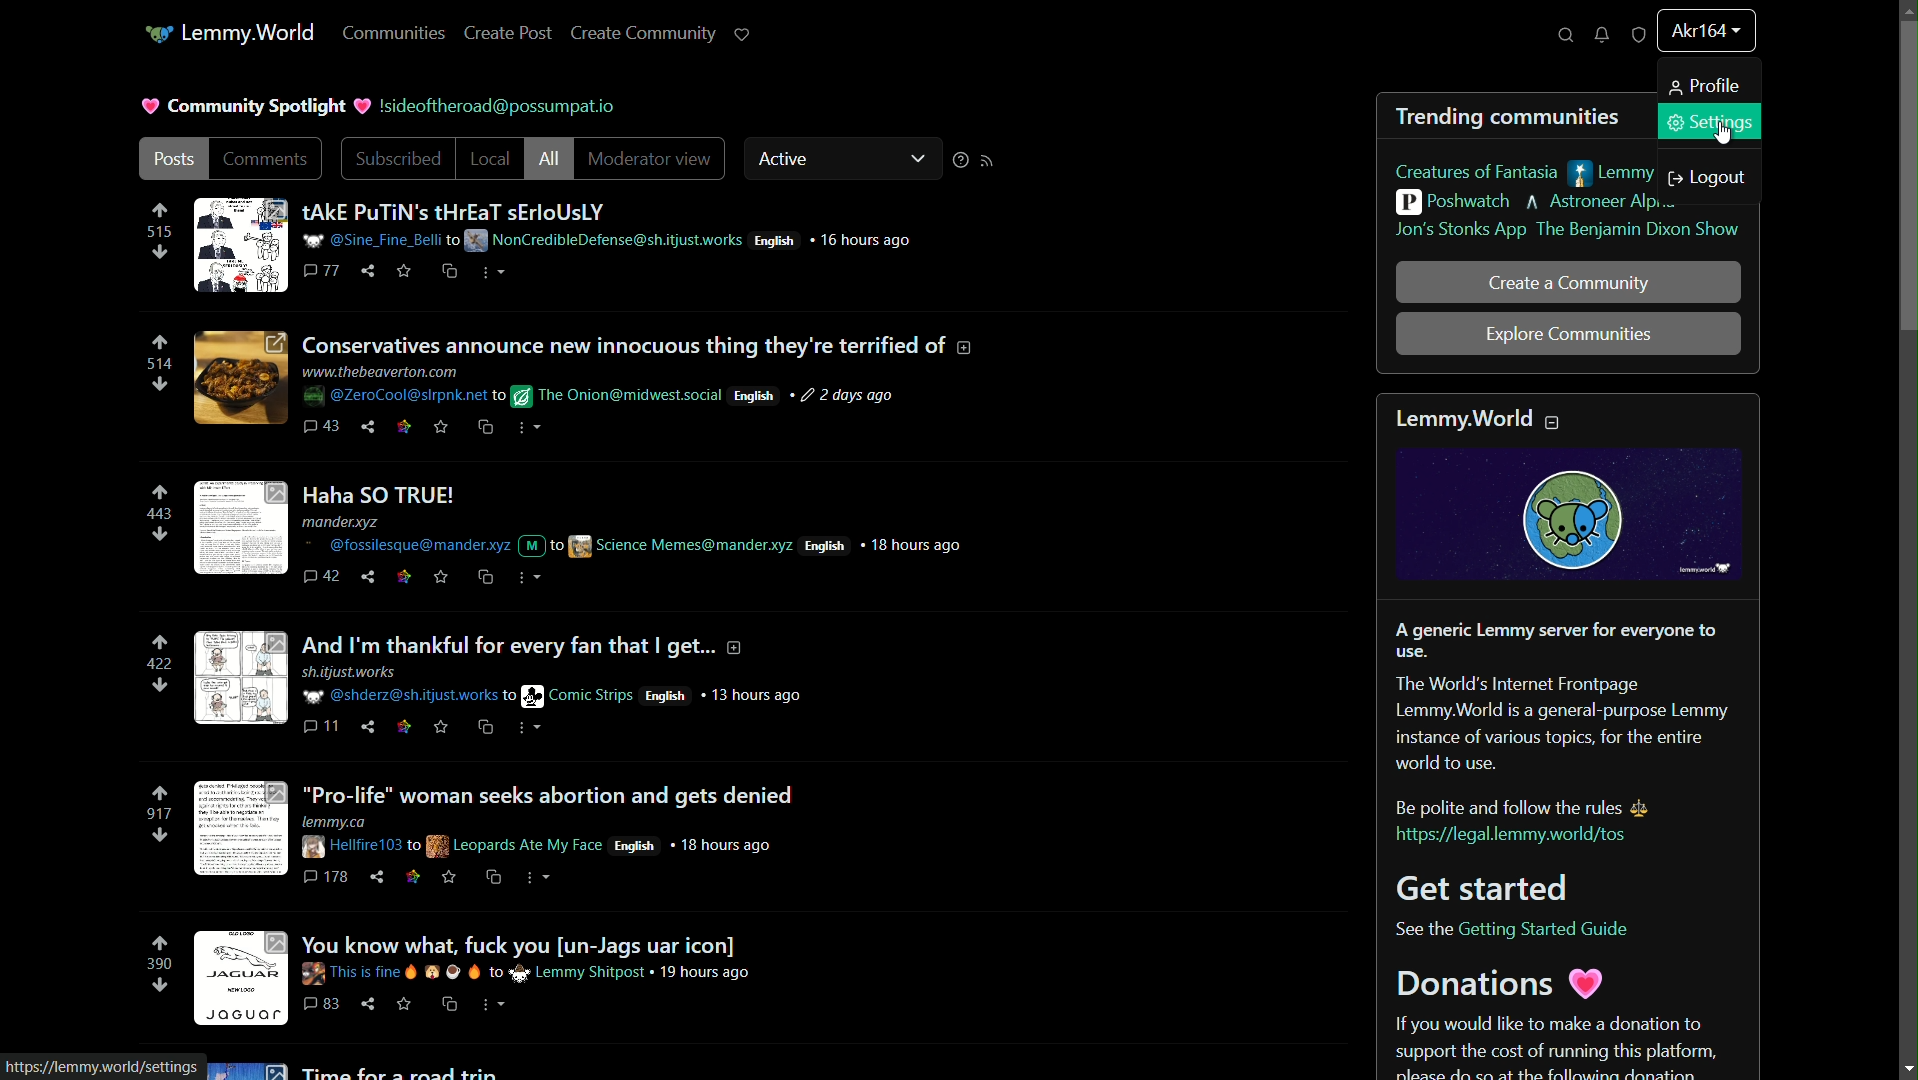 Image resolution: width=1918 pixels, height=1080 pixels. I want to click on settings, so click(1710, 121).